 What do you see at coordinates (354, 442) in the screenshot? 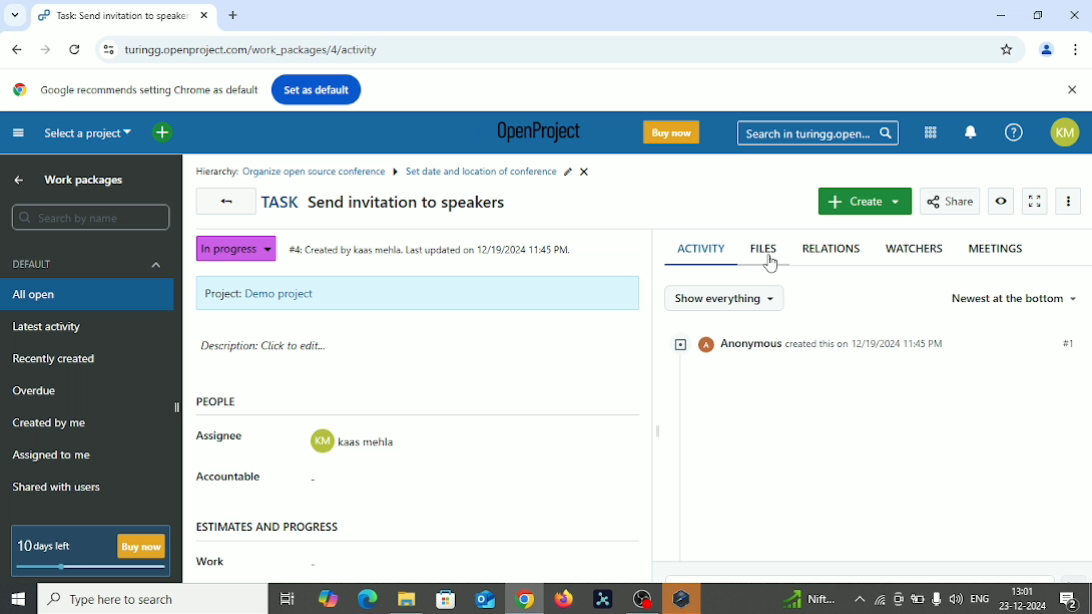
I see `assignee` at bounding box center [354, 442].